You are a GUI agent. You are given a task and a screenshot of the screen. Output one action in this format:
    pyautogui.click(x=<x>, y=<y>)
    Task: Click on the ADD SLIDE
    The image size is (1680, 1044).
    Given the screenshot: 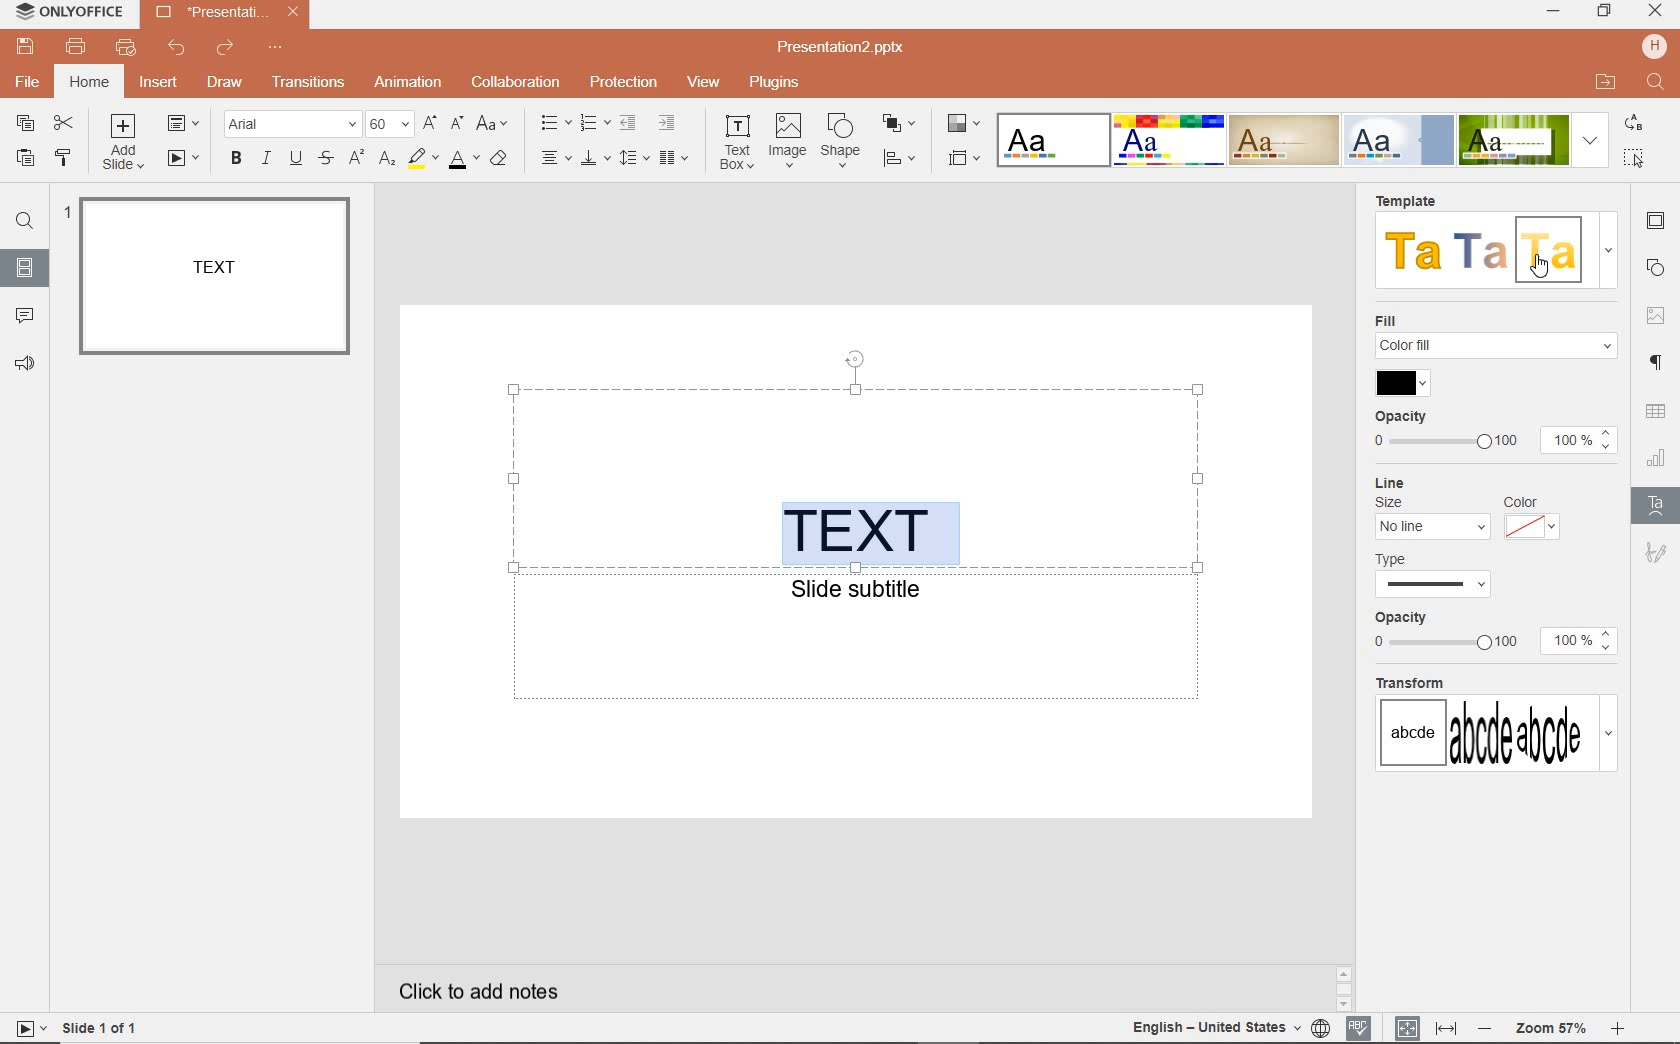 What is the action you would take?
    pyautogui.click(x=128, y=142)
    